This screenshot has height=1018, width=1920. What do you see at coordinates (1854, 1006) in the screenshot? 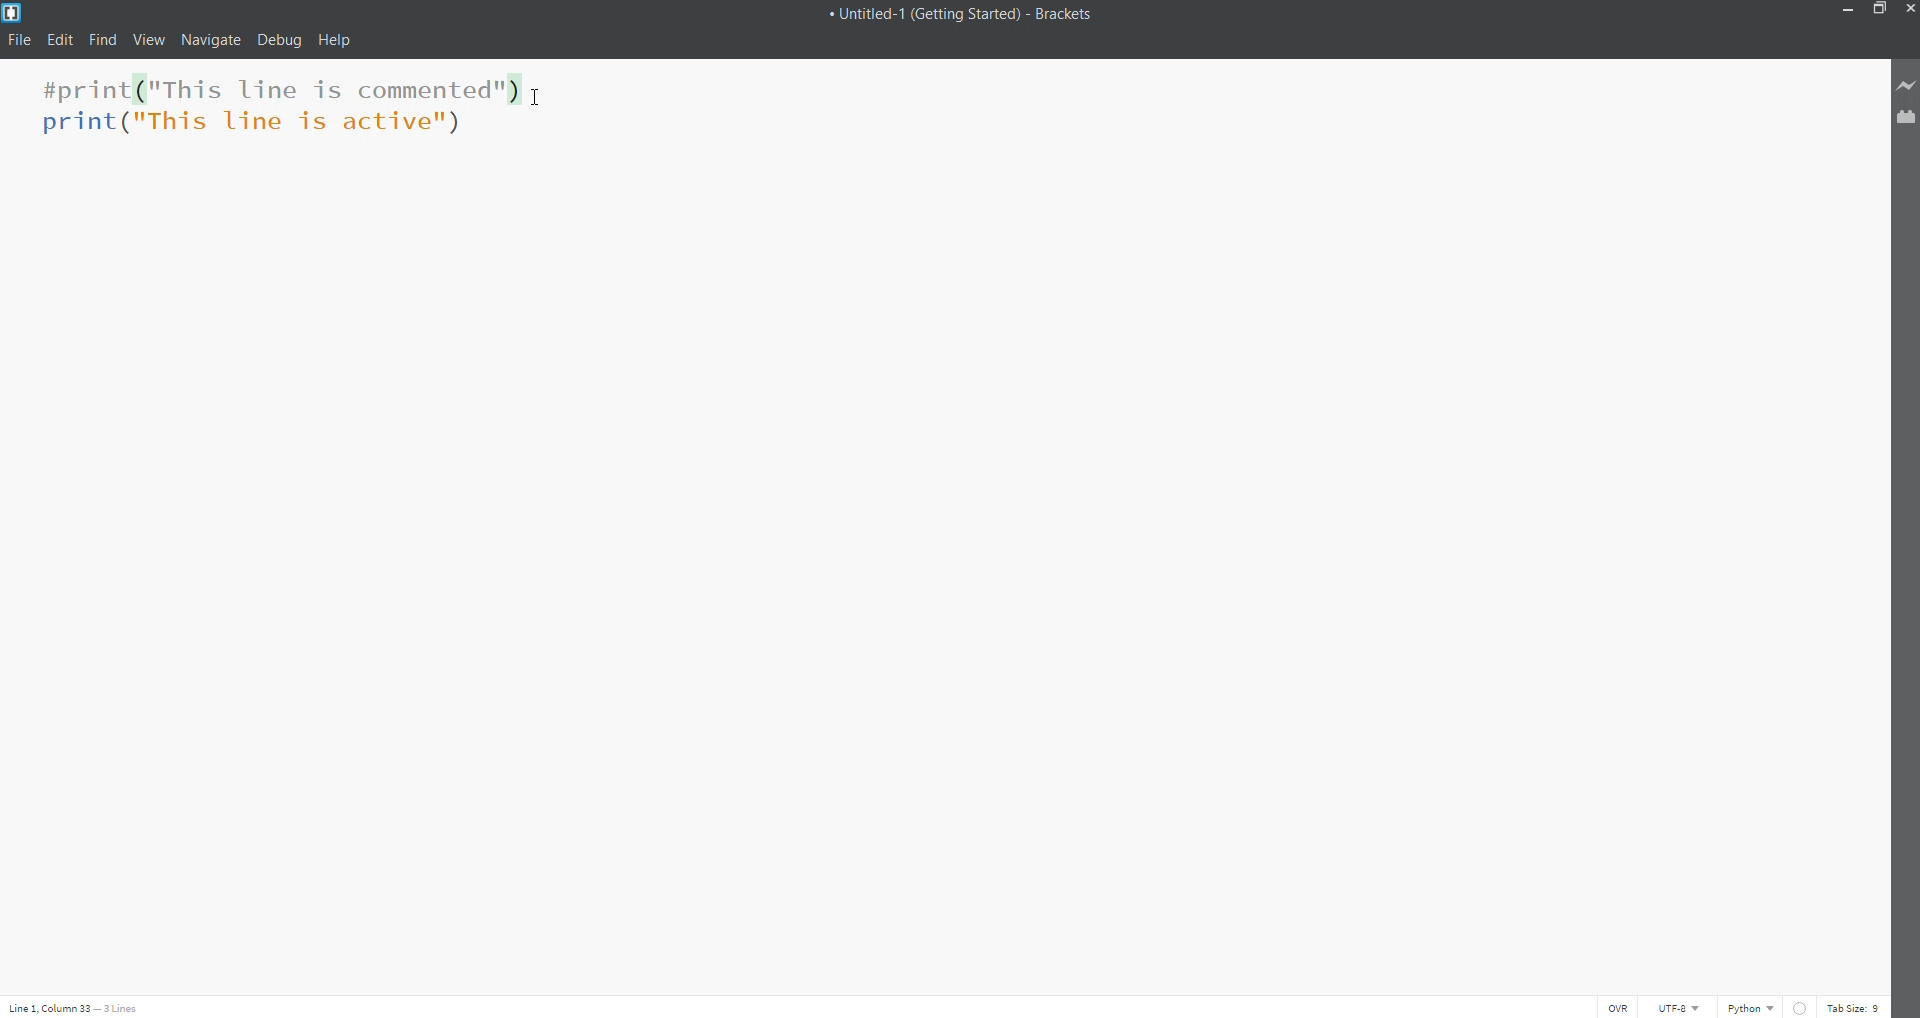
I see `Tab Size` at bounding box center [1854, 1006].